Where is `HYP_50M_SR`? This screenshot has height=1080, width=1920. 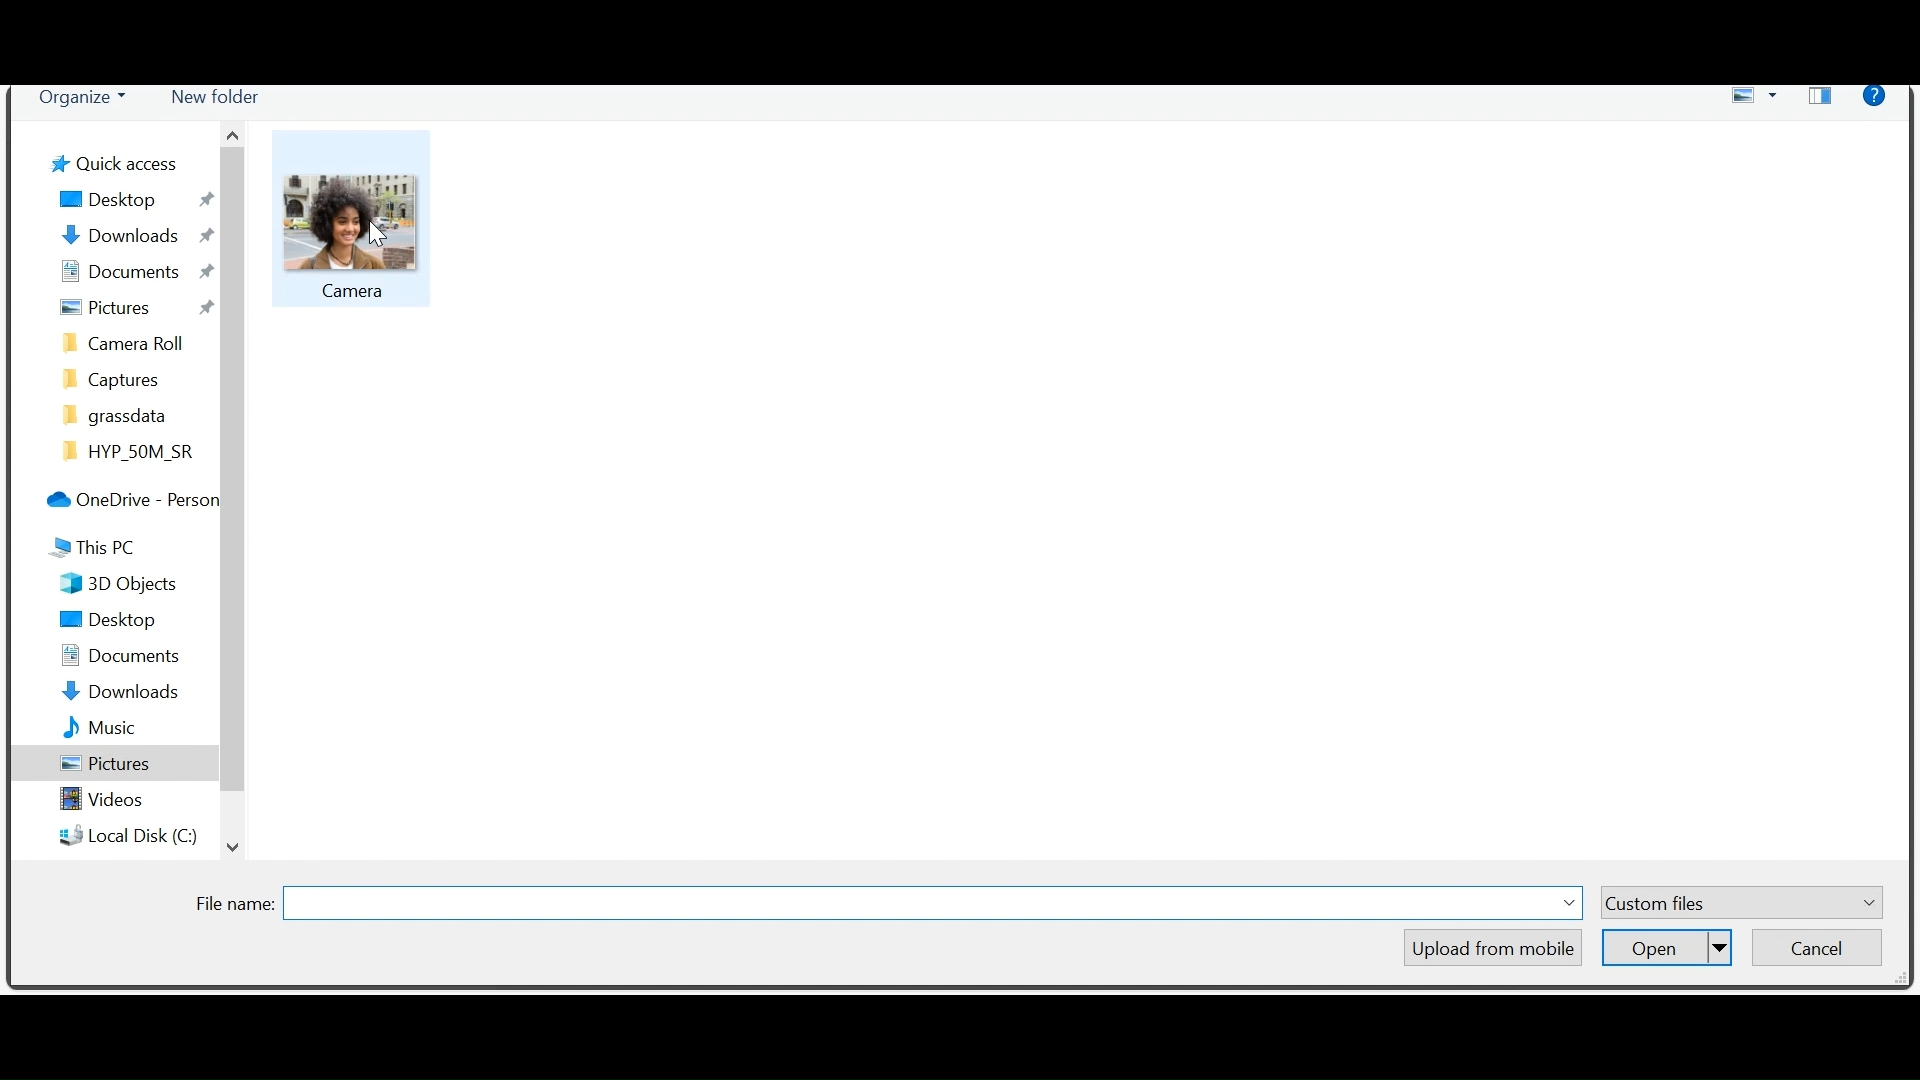 HYP_50M_SR is located at coordinates (133, 453).